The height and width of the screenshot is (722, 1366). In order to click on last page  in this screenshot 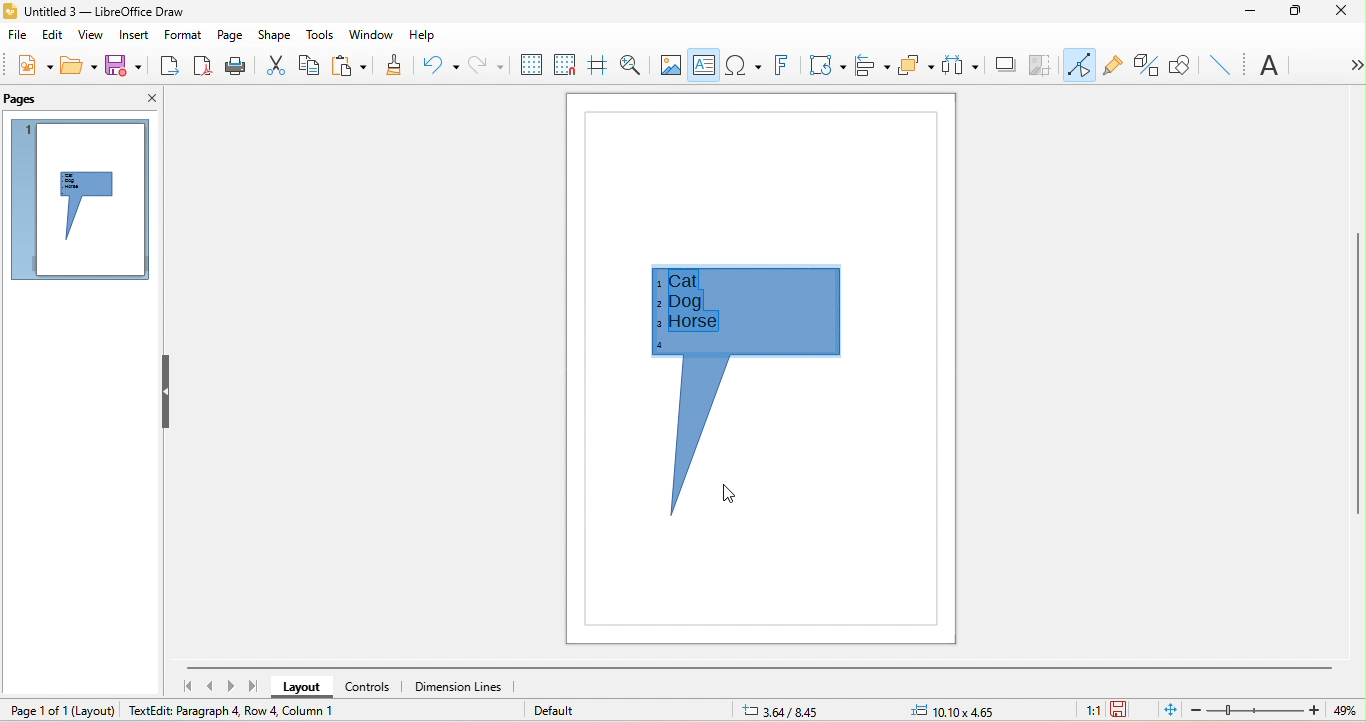, I will do `click(257, 687)`.